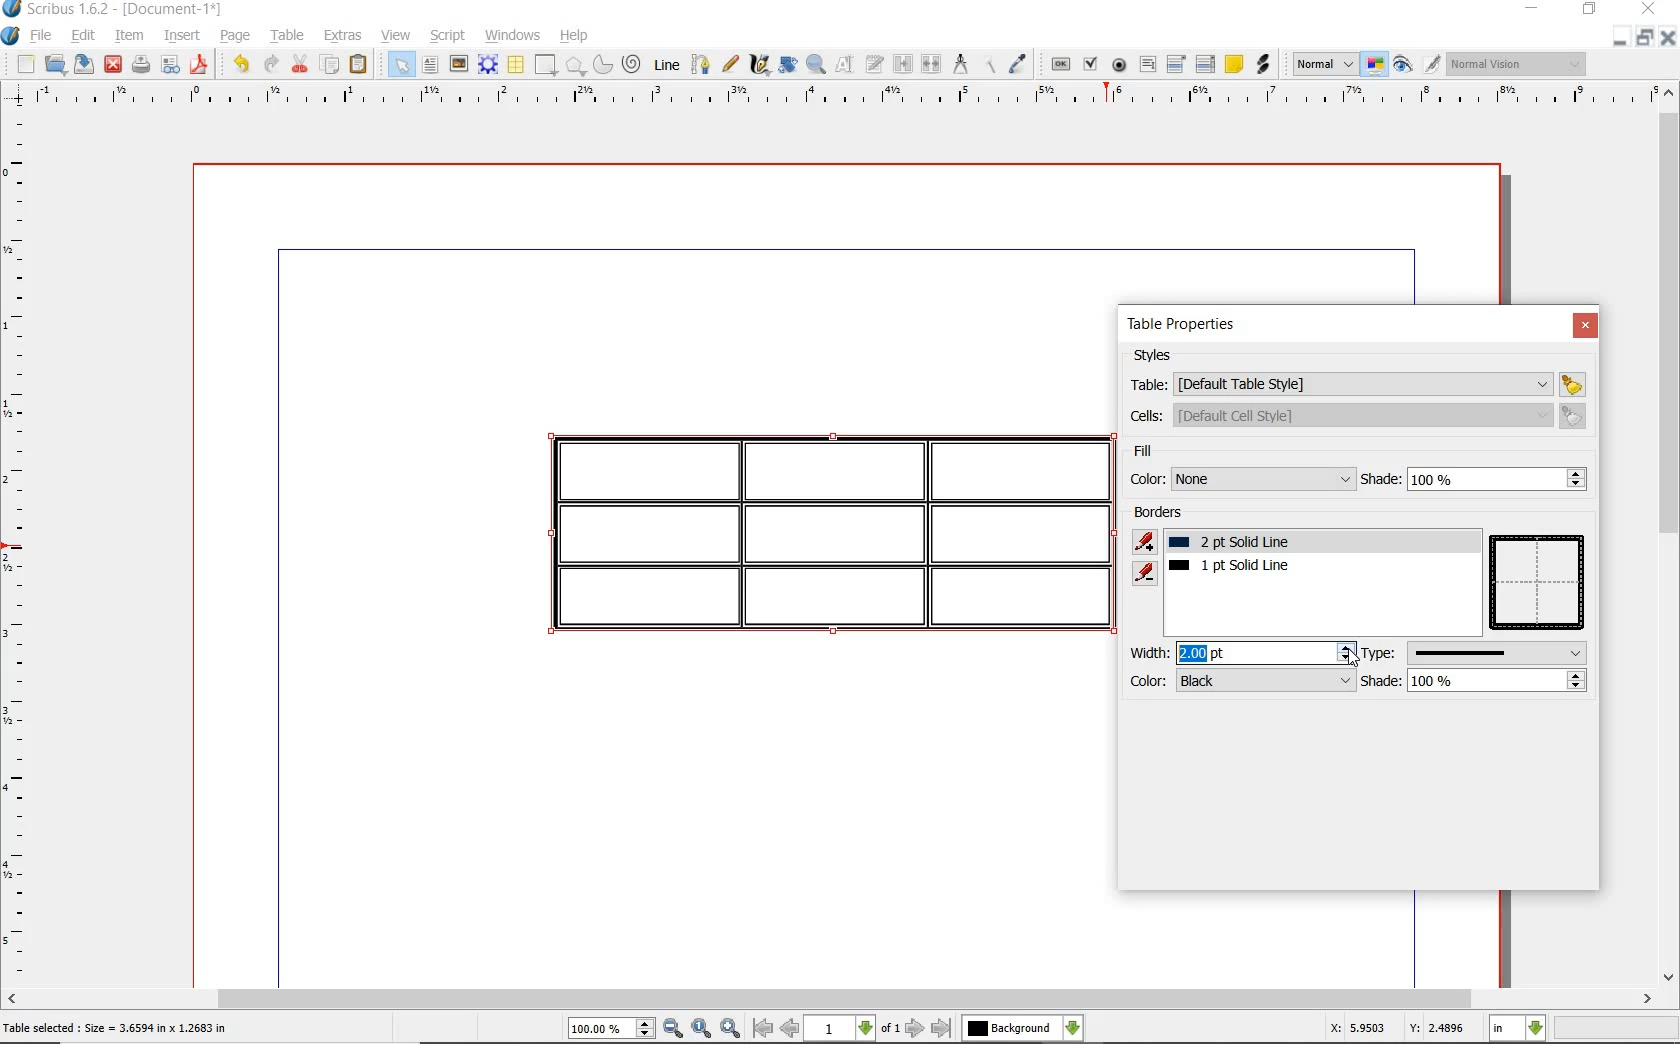  I want to click on script, so click(449, 37).